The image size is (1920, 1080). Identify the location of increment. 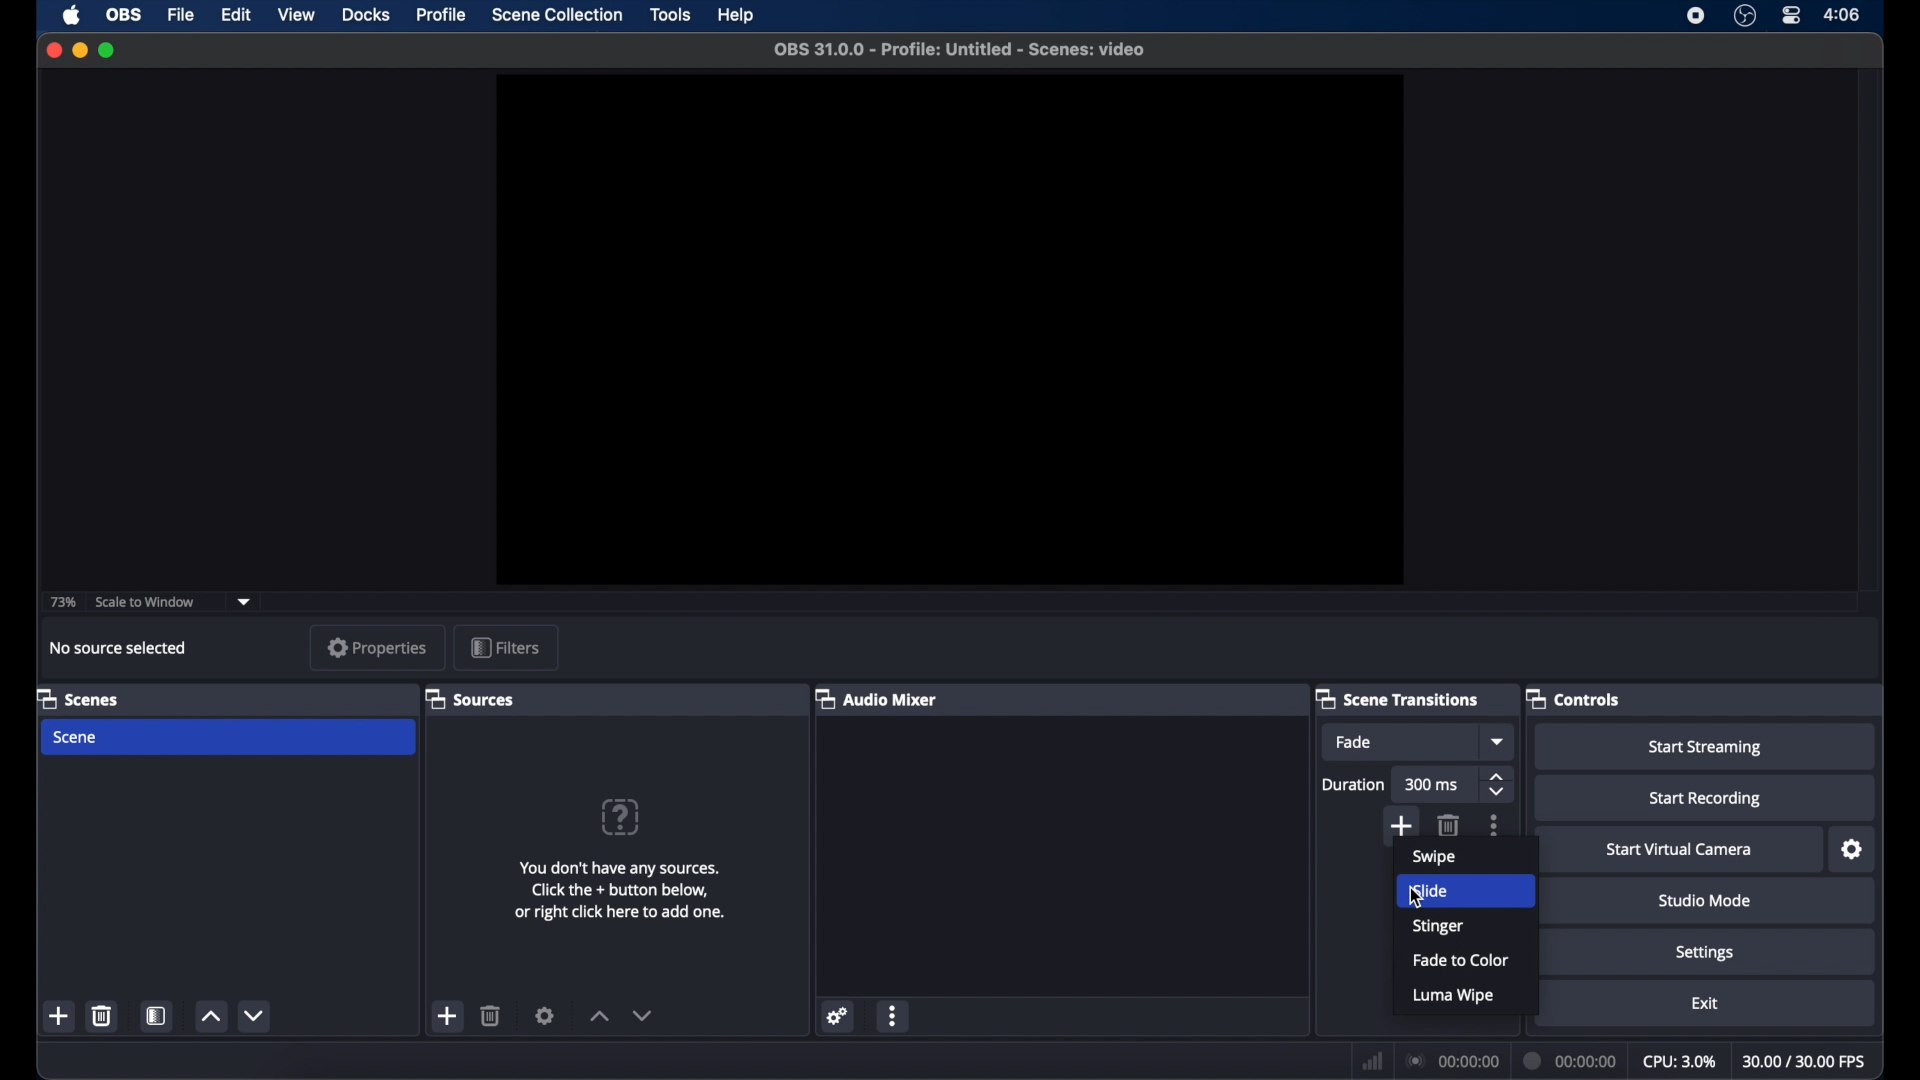
(598, 1016).